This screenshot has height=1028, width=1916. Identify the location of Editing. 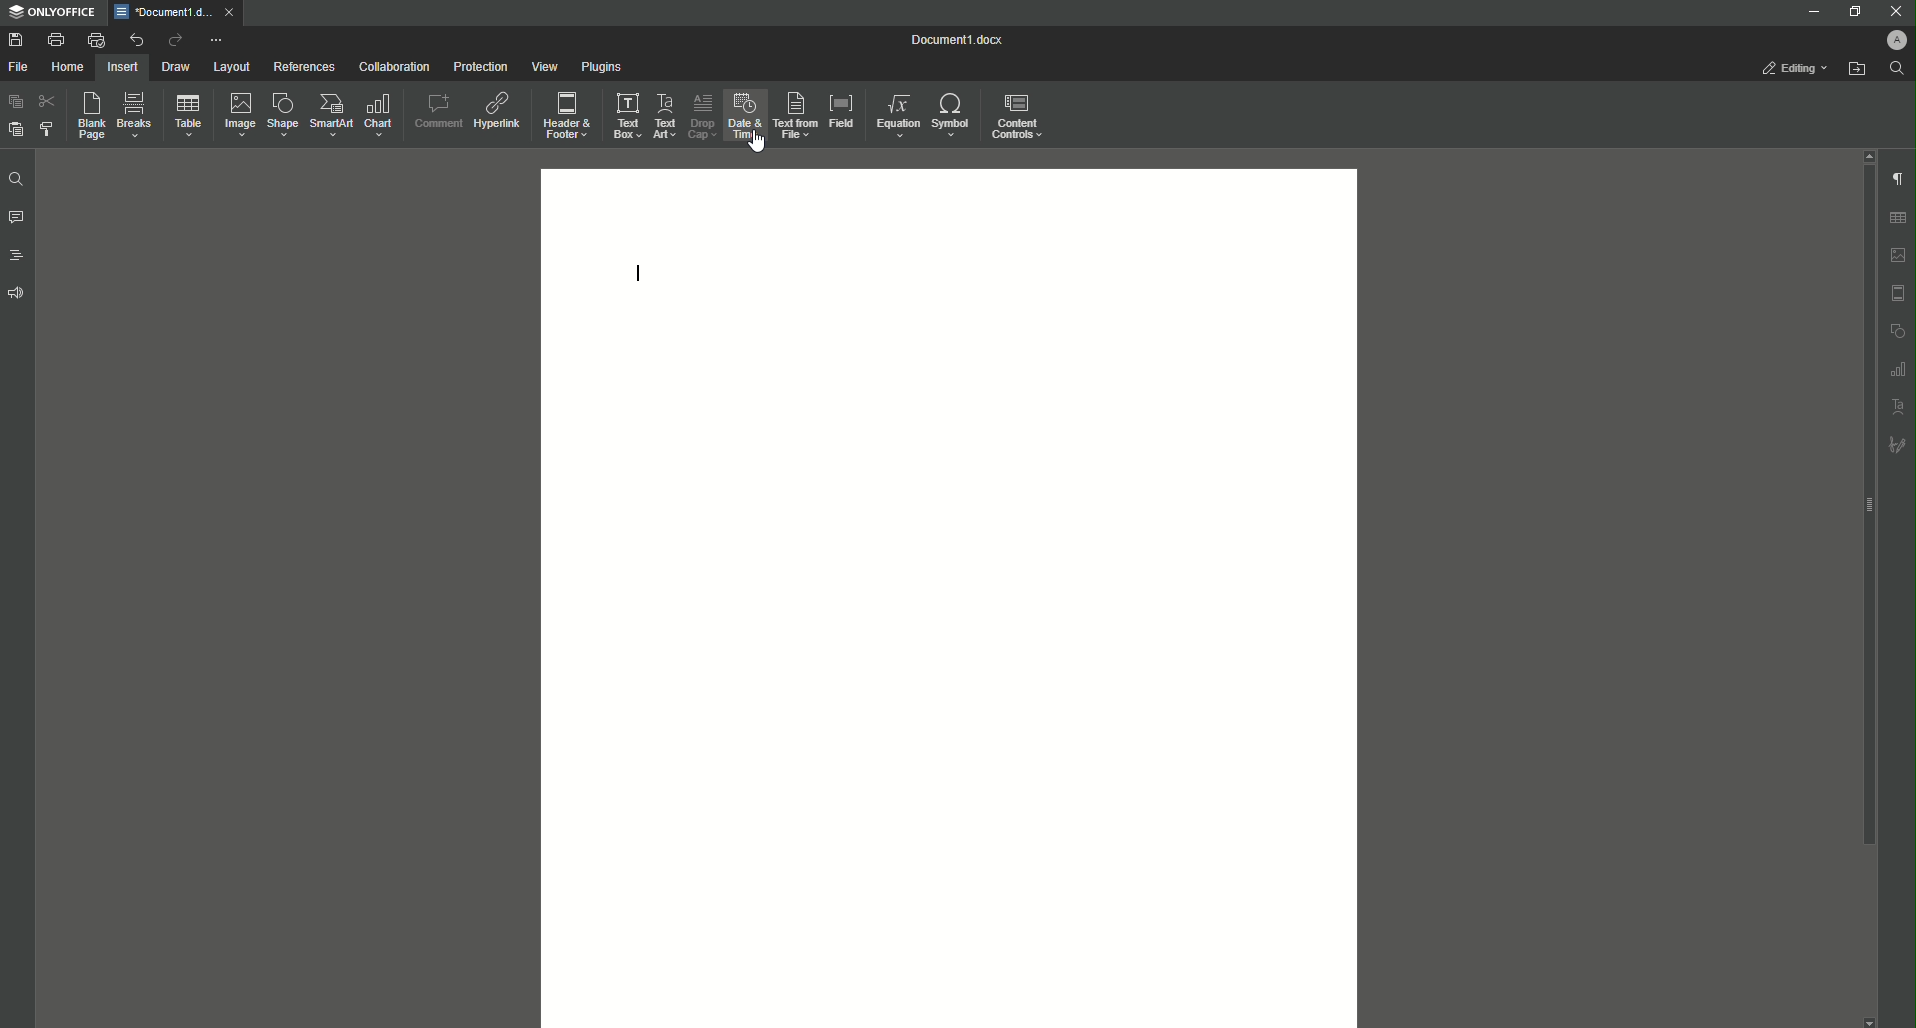
(1795, 68).